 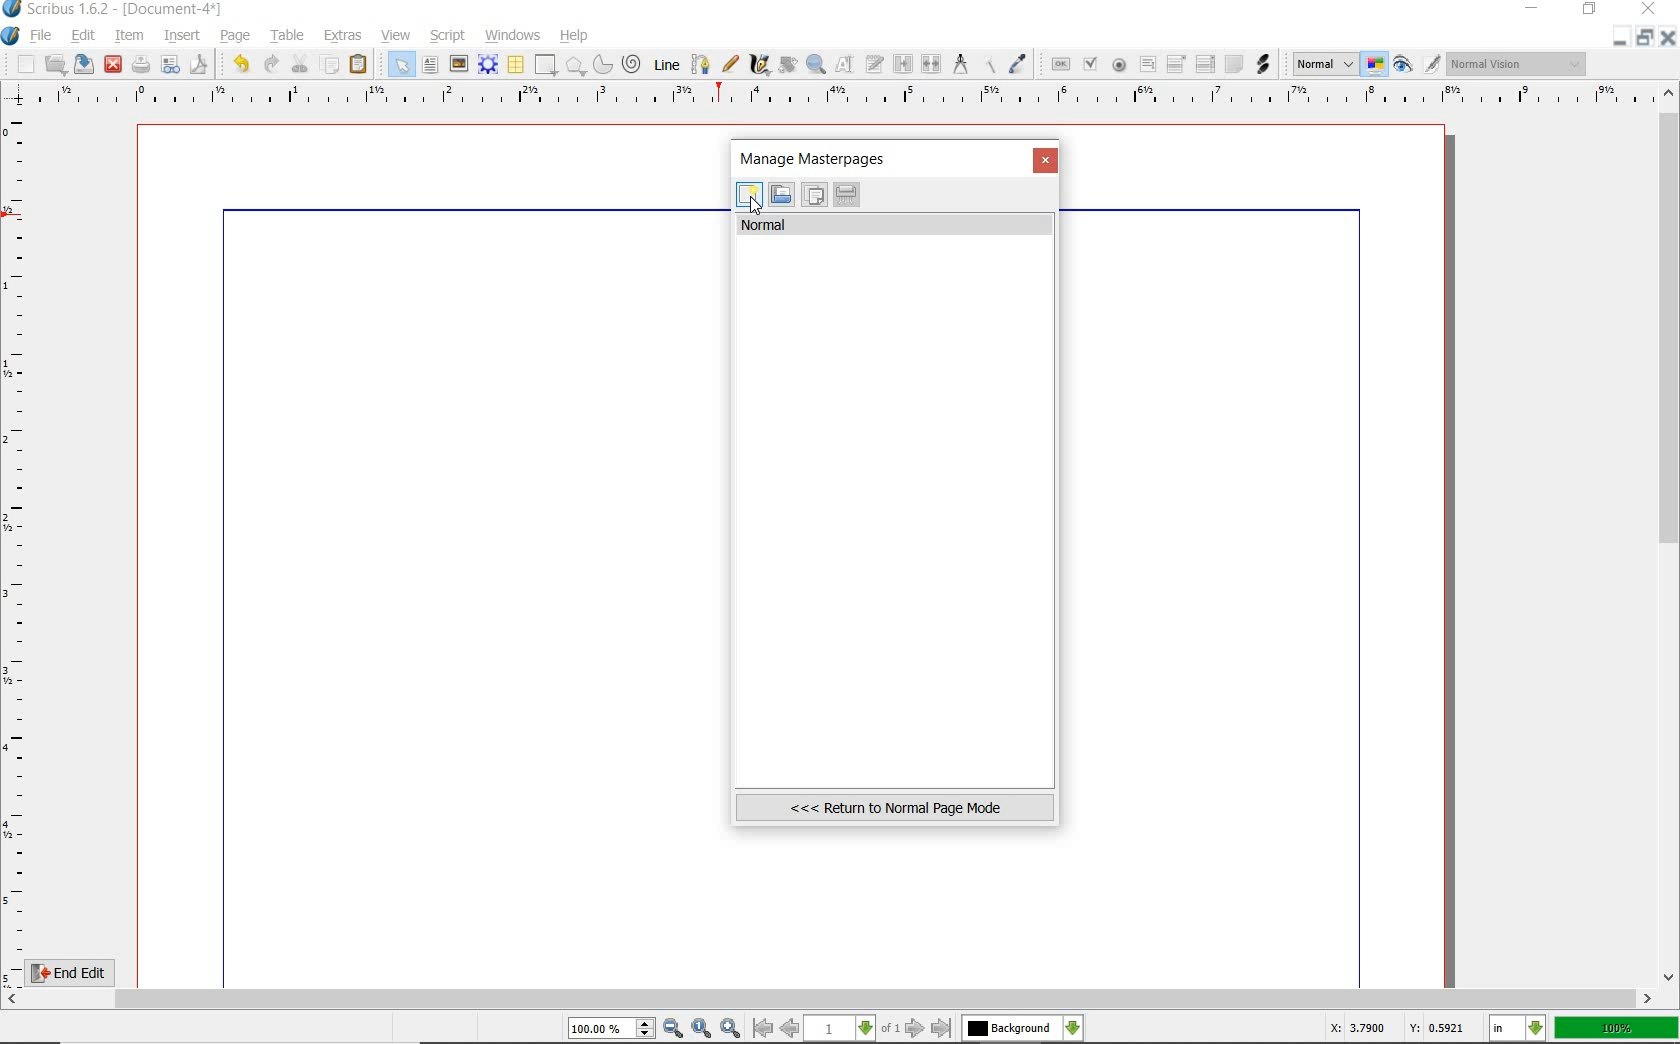 What do you see at coordinates (56, 64) in the screenshot?
I see `open` at bounding box center [56, 64].